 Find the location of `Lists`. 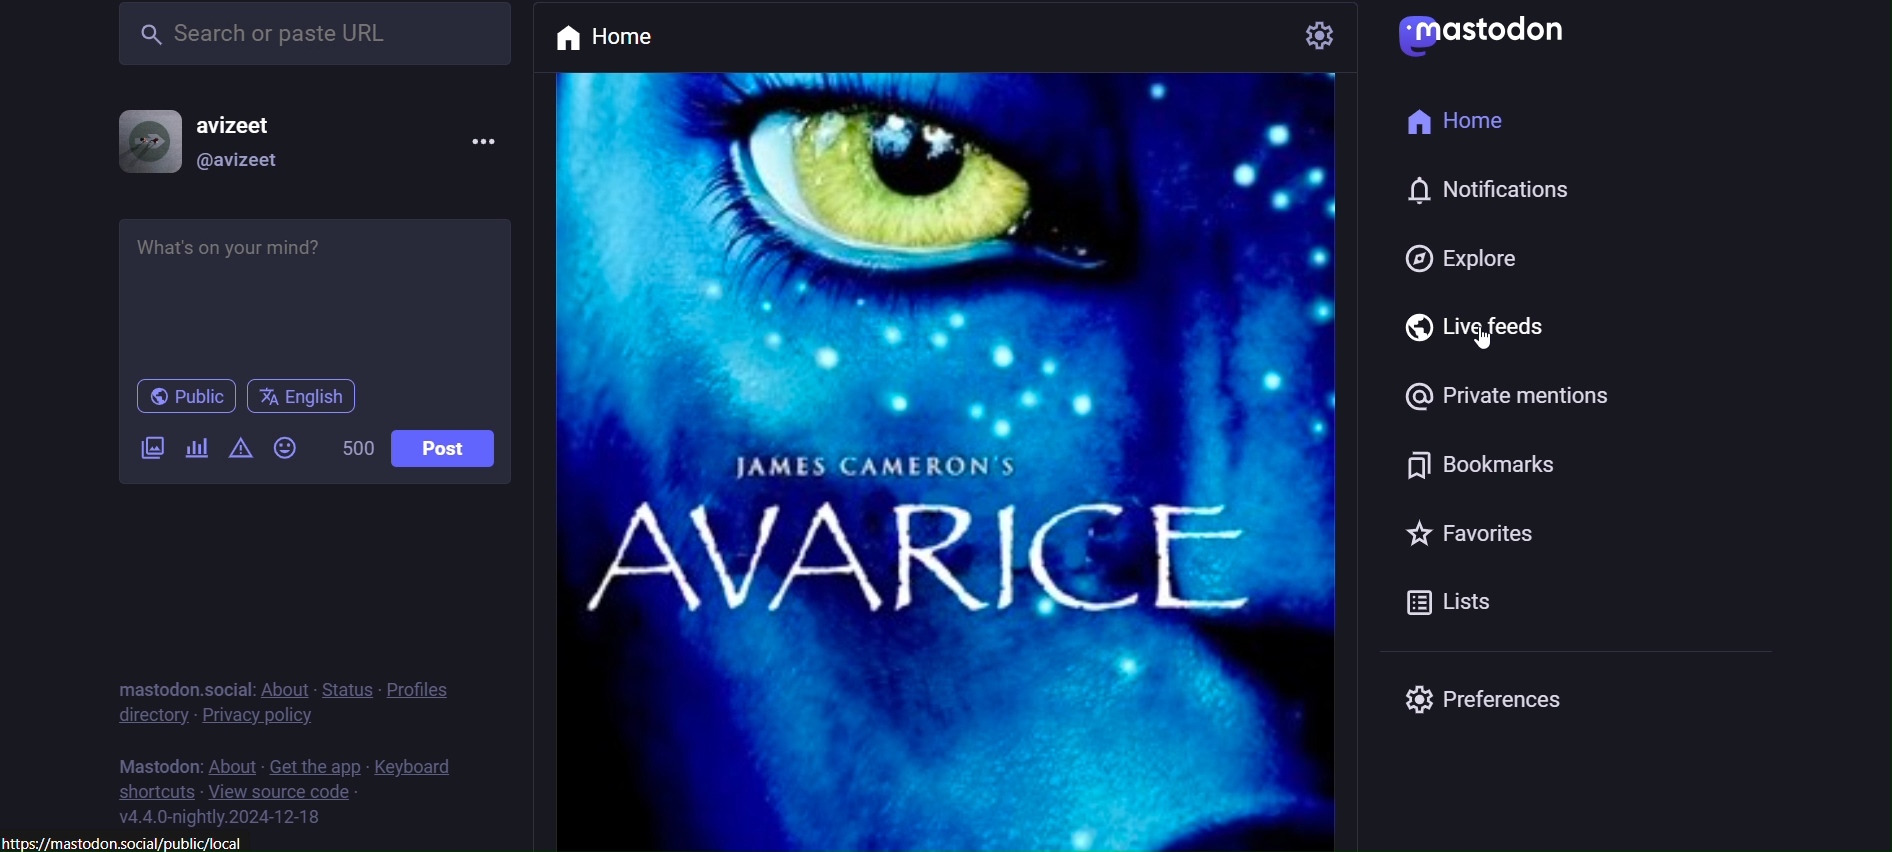

Lists is located at coordinates (1451, 601).